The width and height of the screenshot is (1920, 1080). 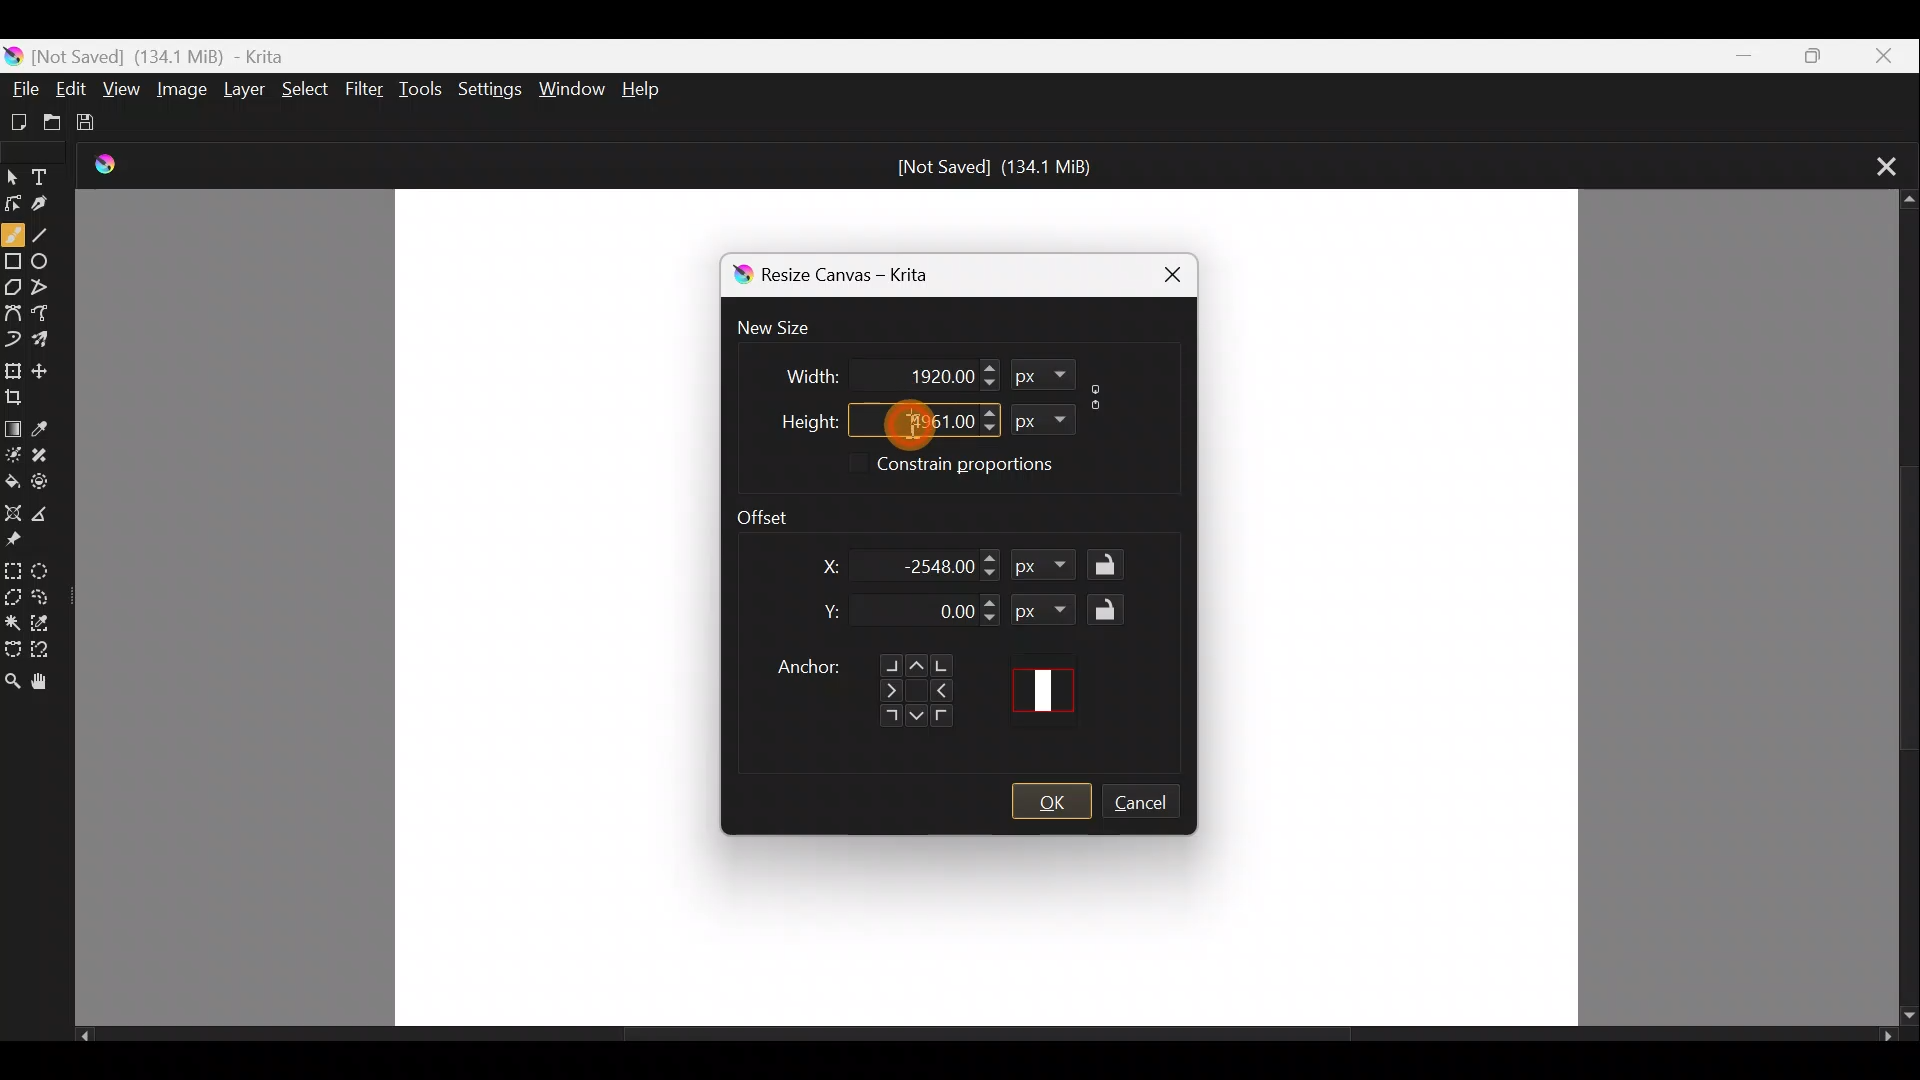 I want to click on Save, so click(x=104, y=127).